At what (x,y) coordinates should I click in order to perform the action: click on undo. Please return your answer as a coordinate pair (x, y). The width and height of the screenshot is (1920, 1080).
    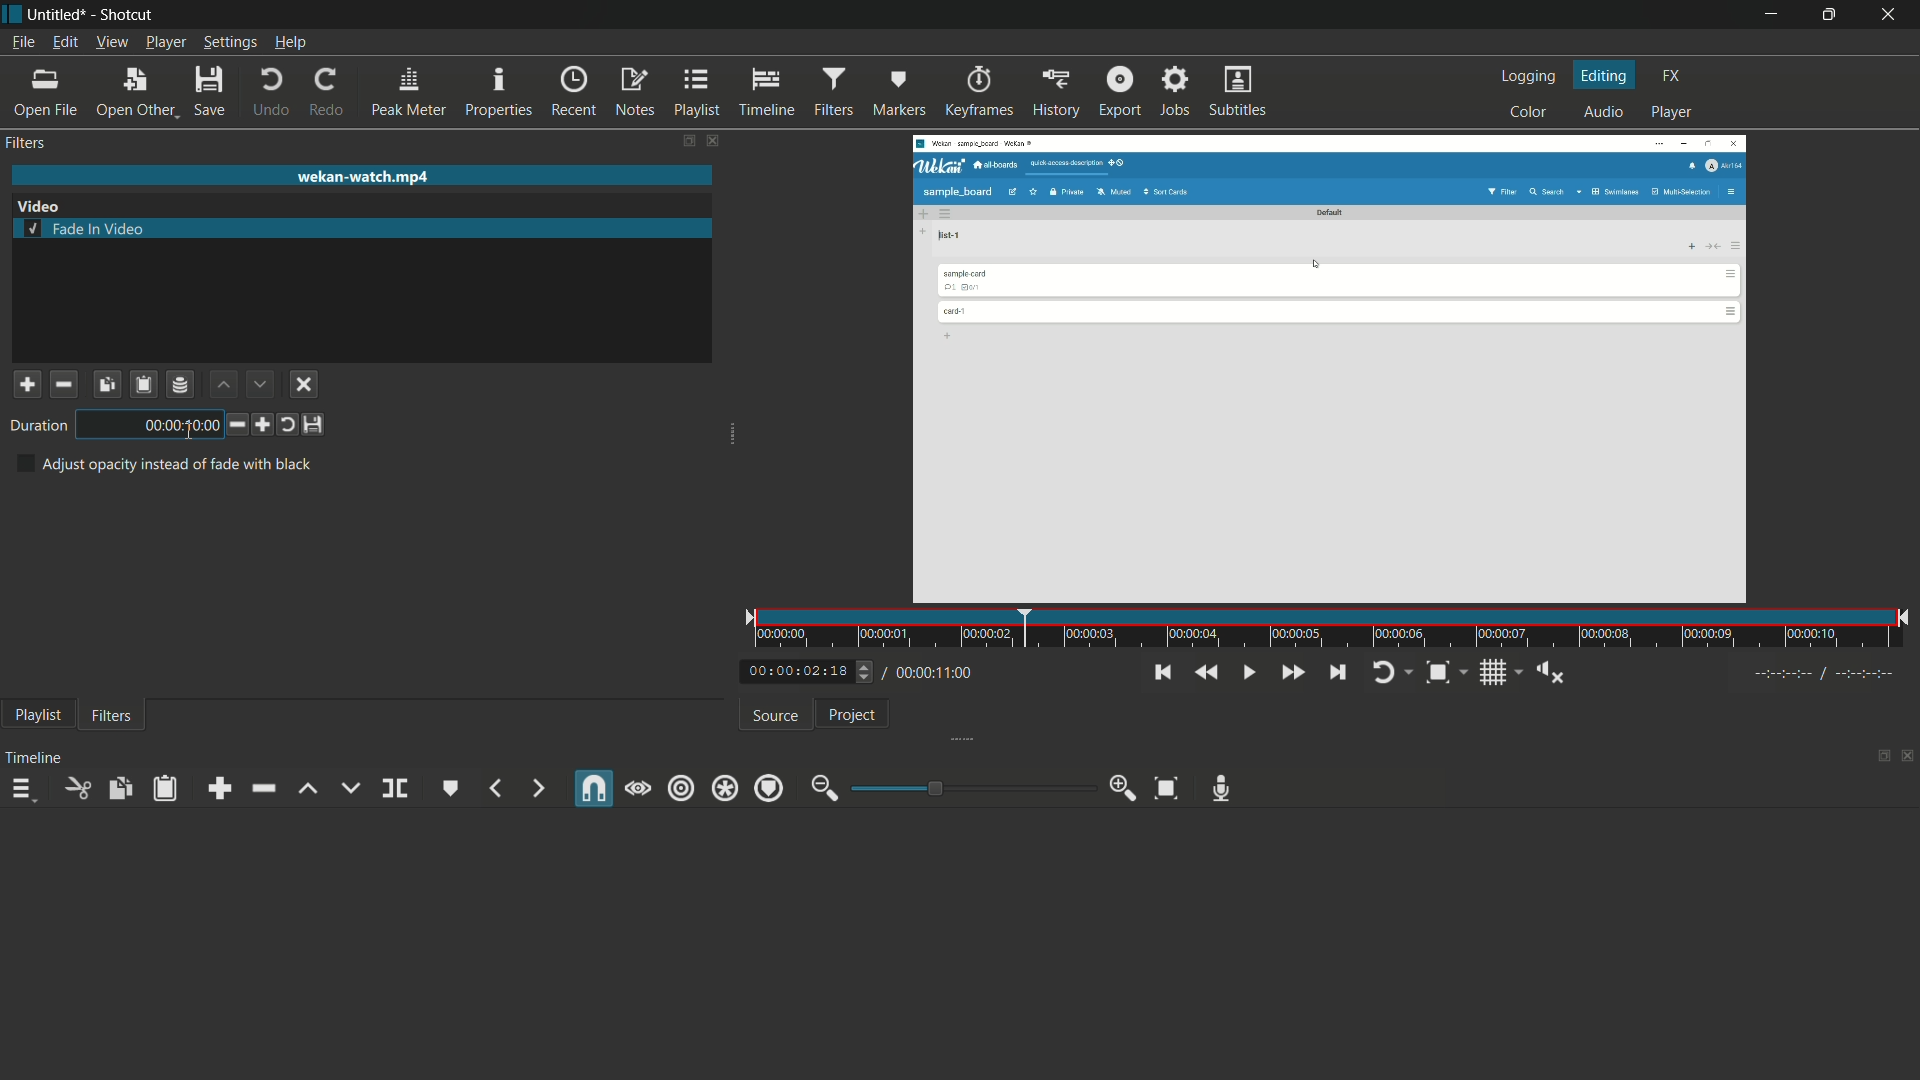
    Looking at the image, I should click on (271, 93).